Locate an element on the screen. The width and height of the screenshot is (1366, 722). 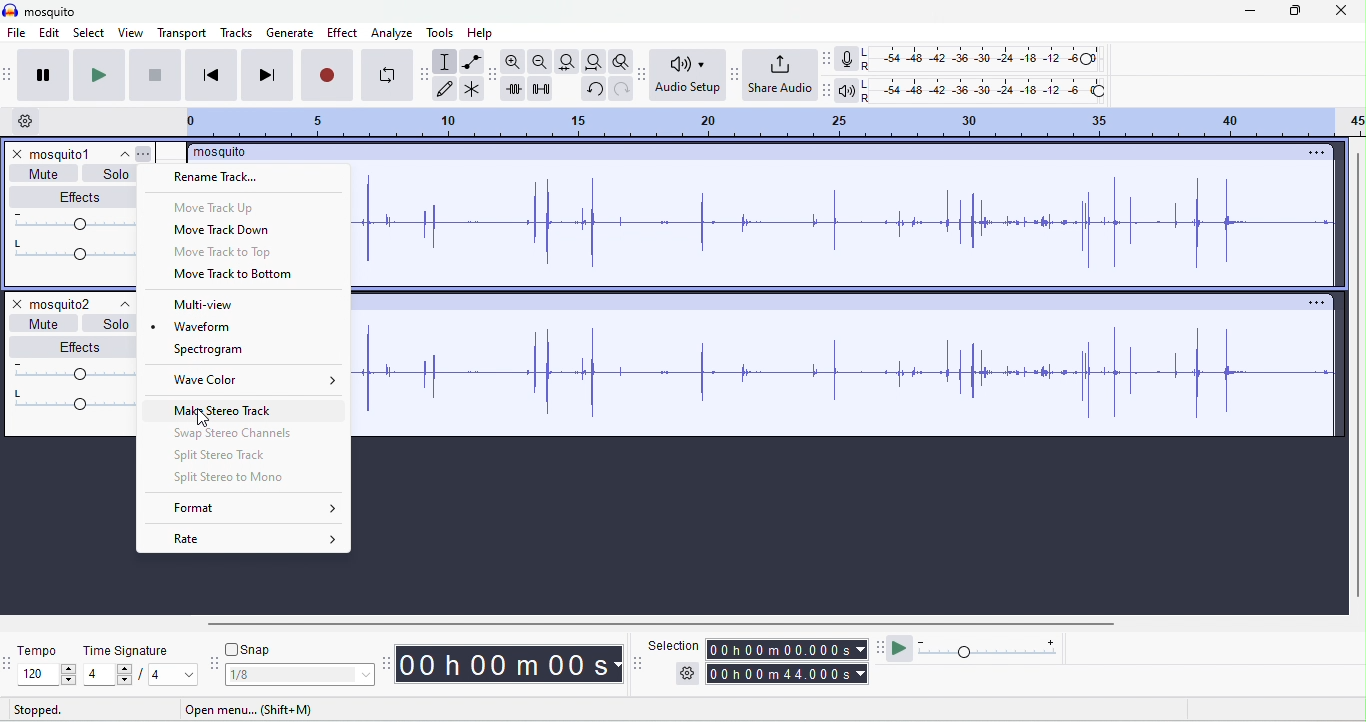
silence selection is located at coordinates (542, 88).